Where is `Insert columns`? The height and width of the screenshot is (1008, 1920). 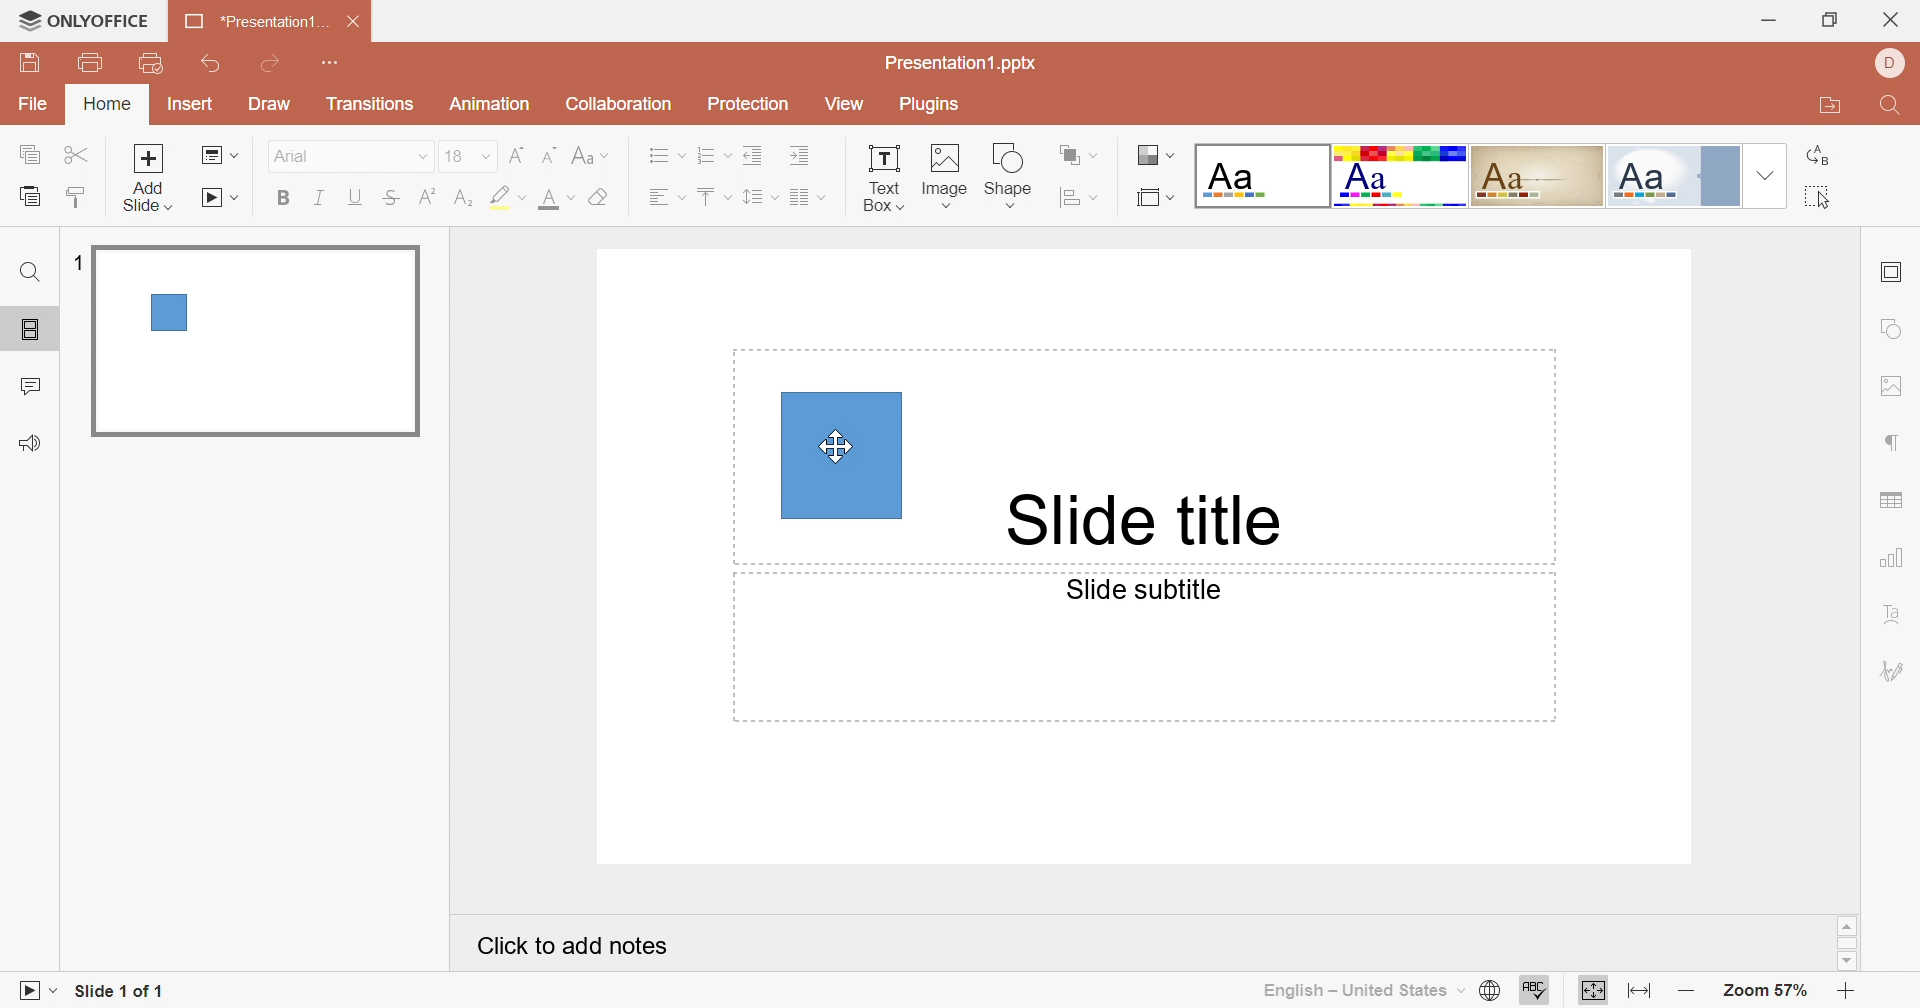 Insert columns is located at coordinates (807, 198).